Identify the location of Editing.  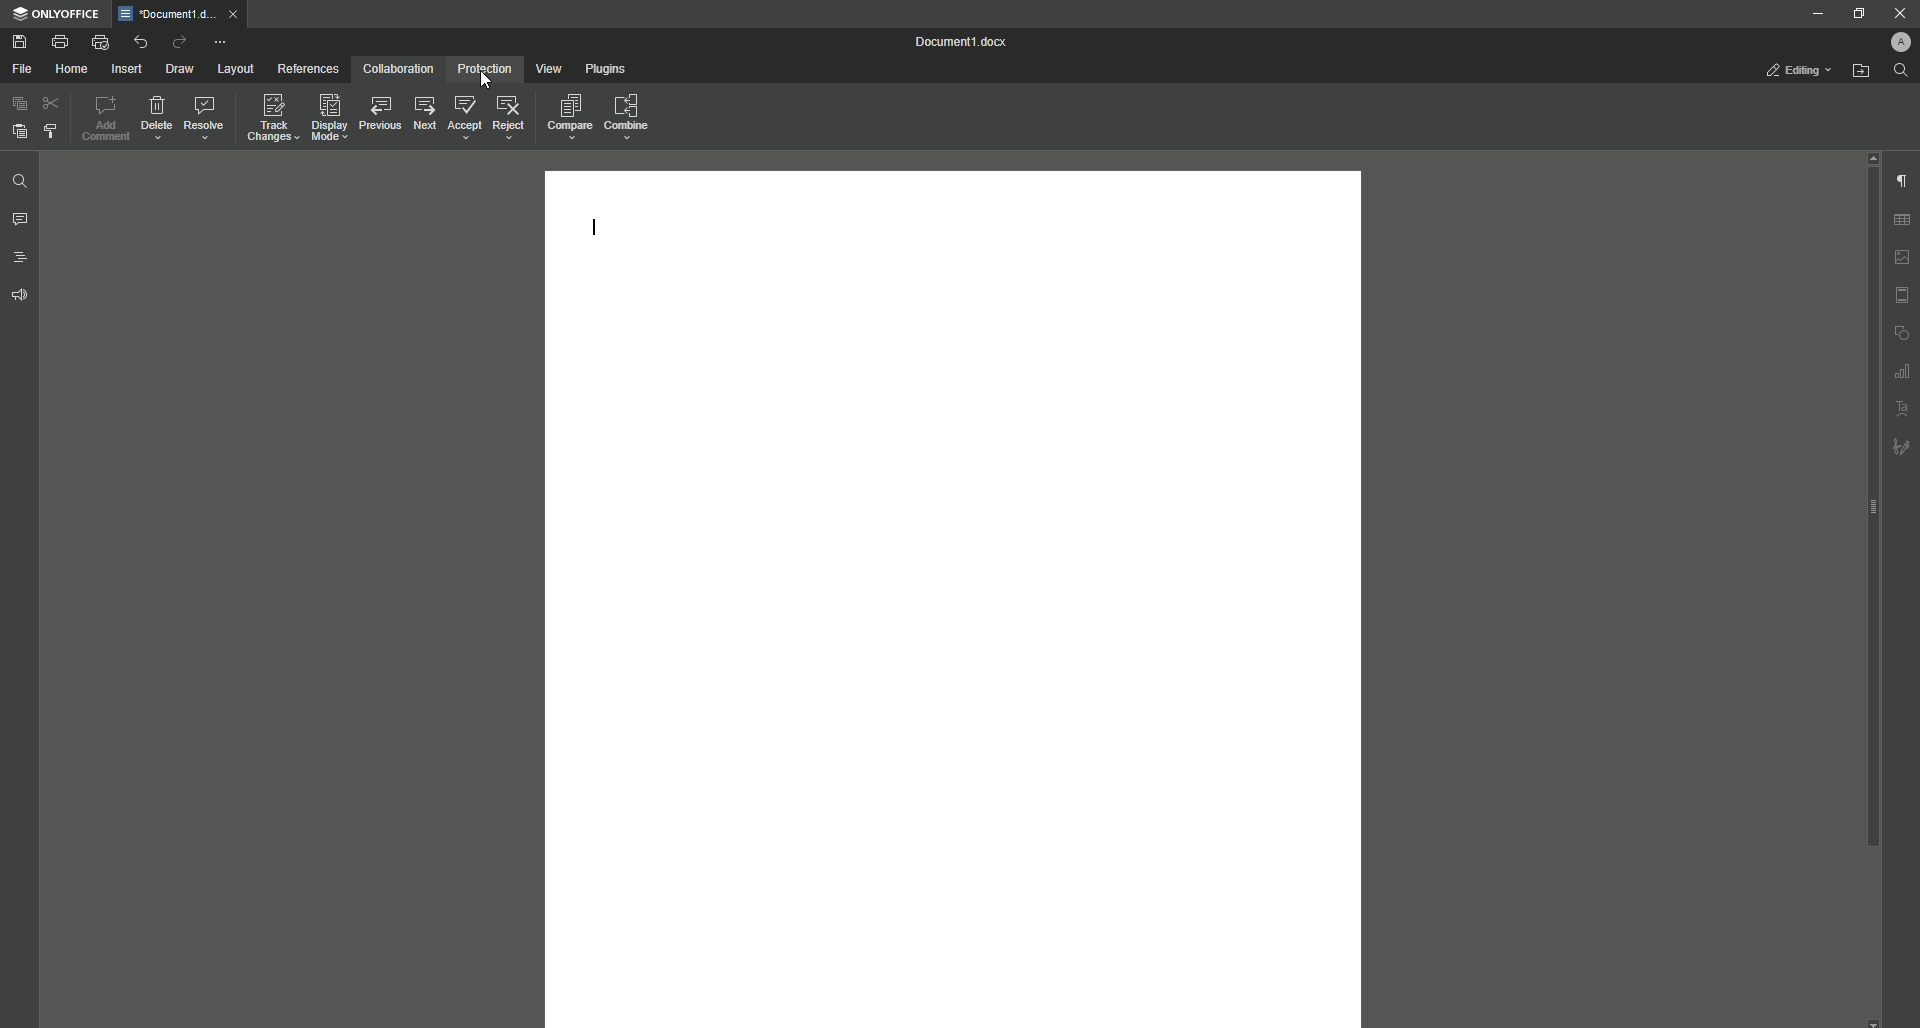
(1798, 71).